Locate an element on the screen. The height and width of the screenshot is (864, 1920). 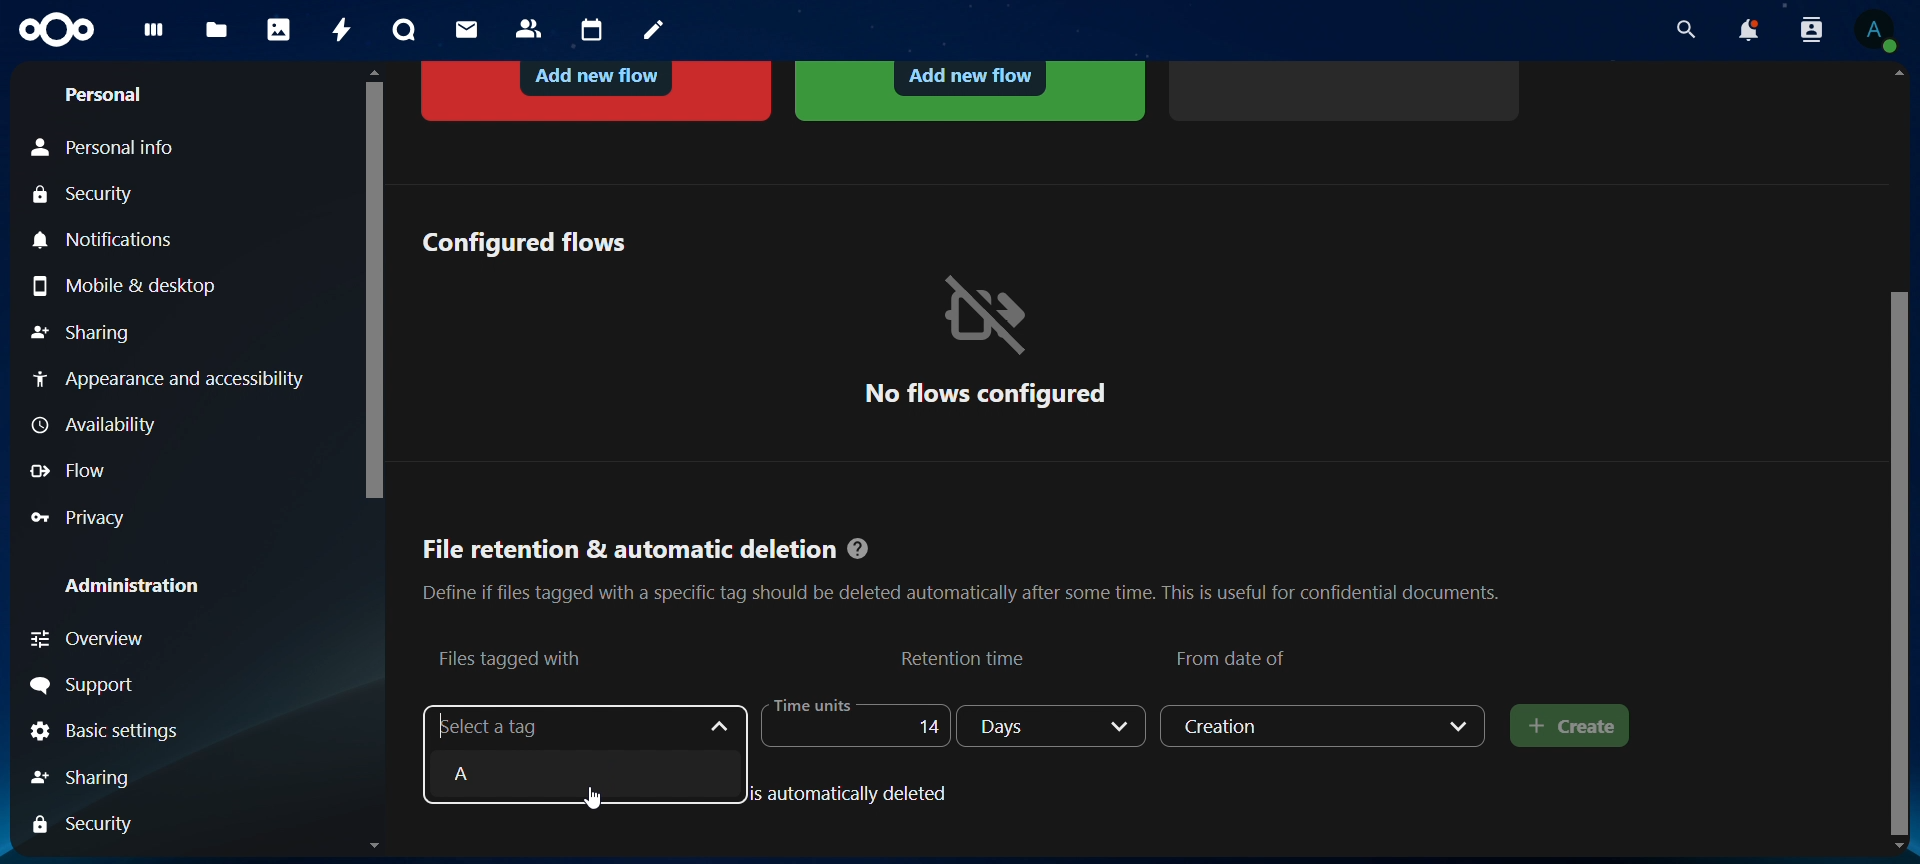
personal info is located at coordinates (116, 148).